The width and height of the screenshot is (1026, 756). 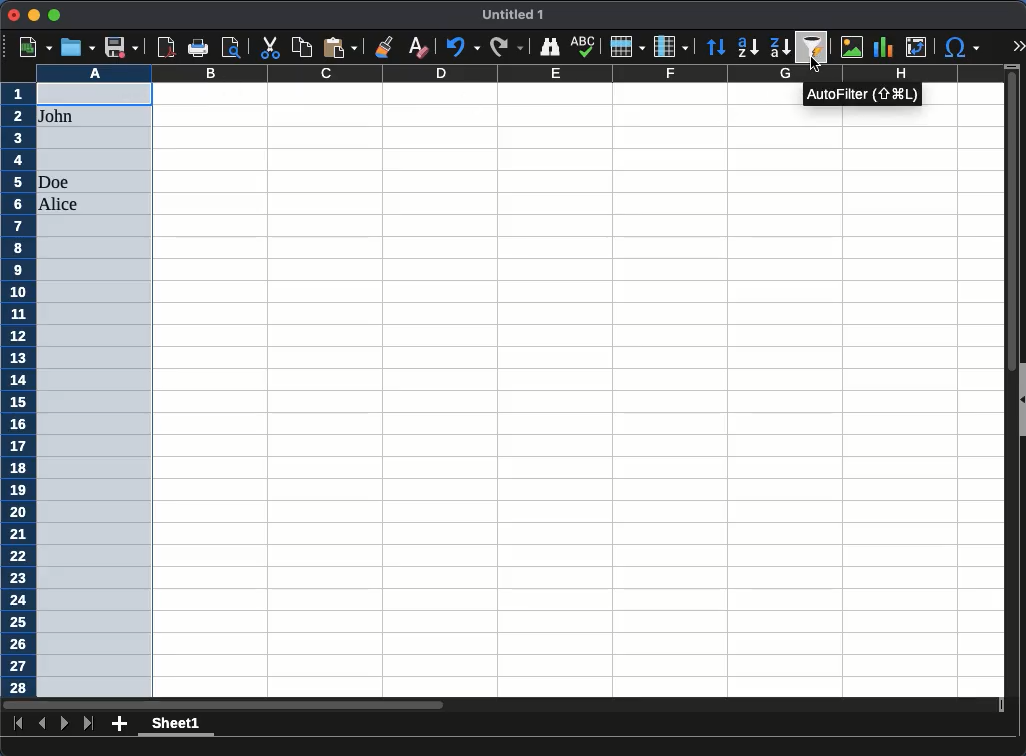 I want to click on autofilter, so click(x=813, y=46).